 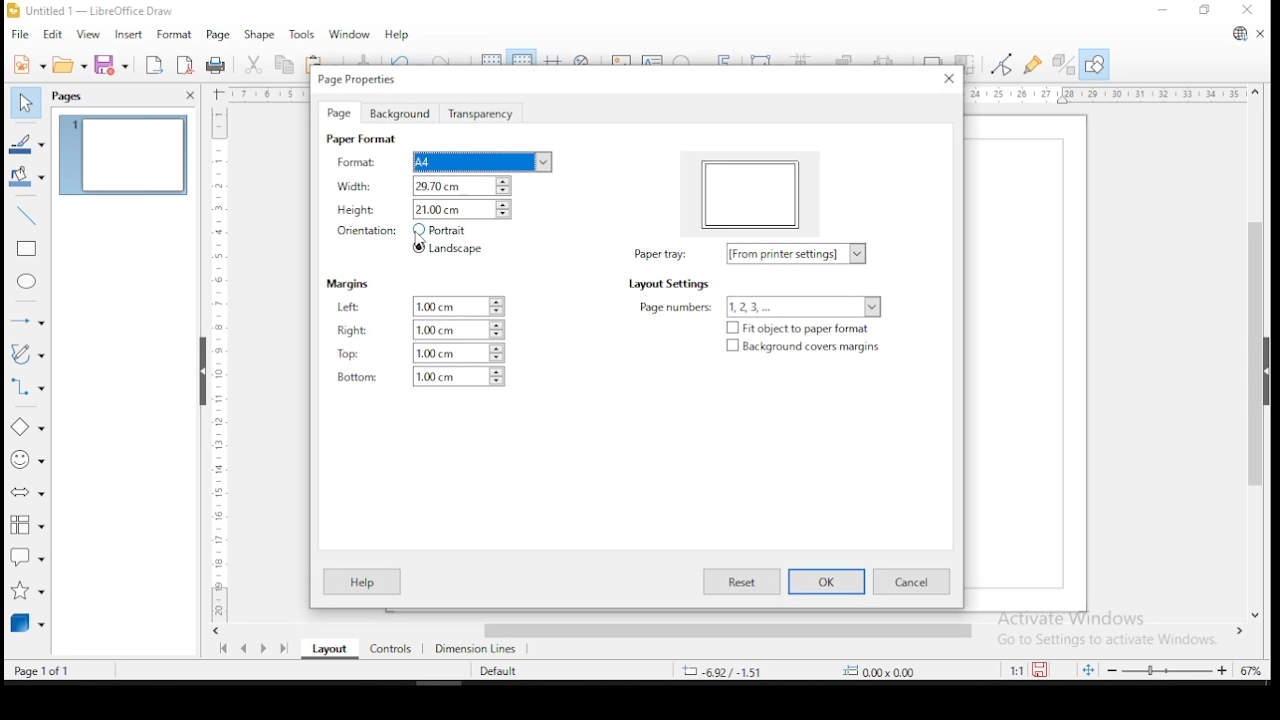 What do you see at coordinates (339, 113) in the screenshot?
I see `page` at bounding box center [339, 113].